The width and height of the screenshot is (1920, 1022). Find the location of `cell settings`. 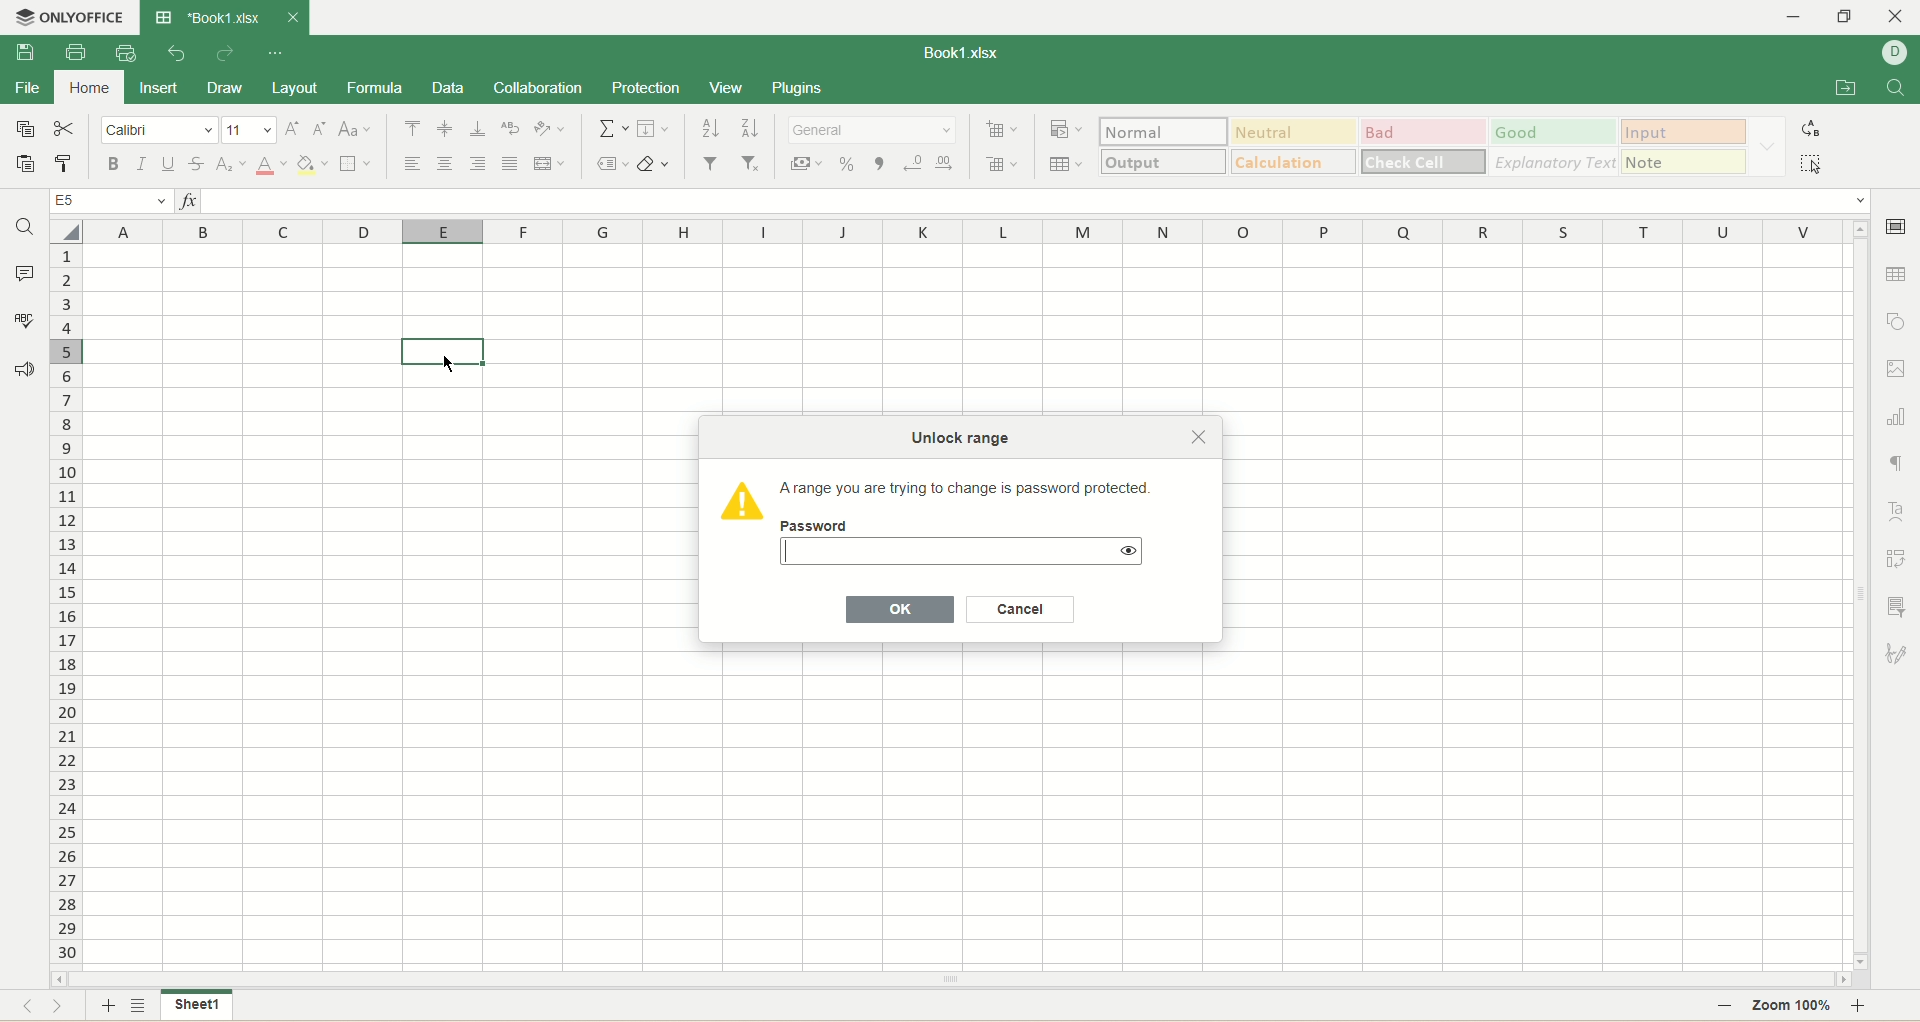

cell settings is located at coordinates (1900, 228).